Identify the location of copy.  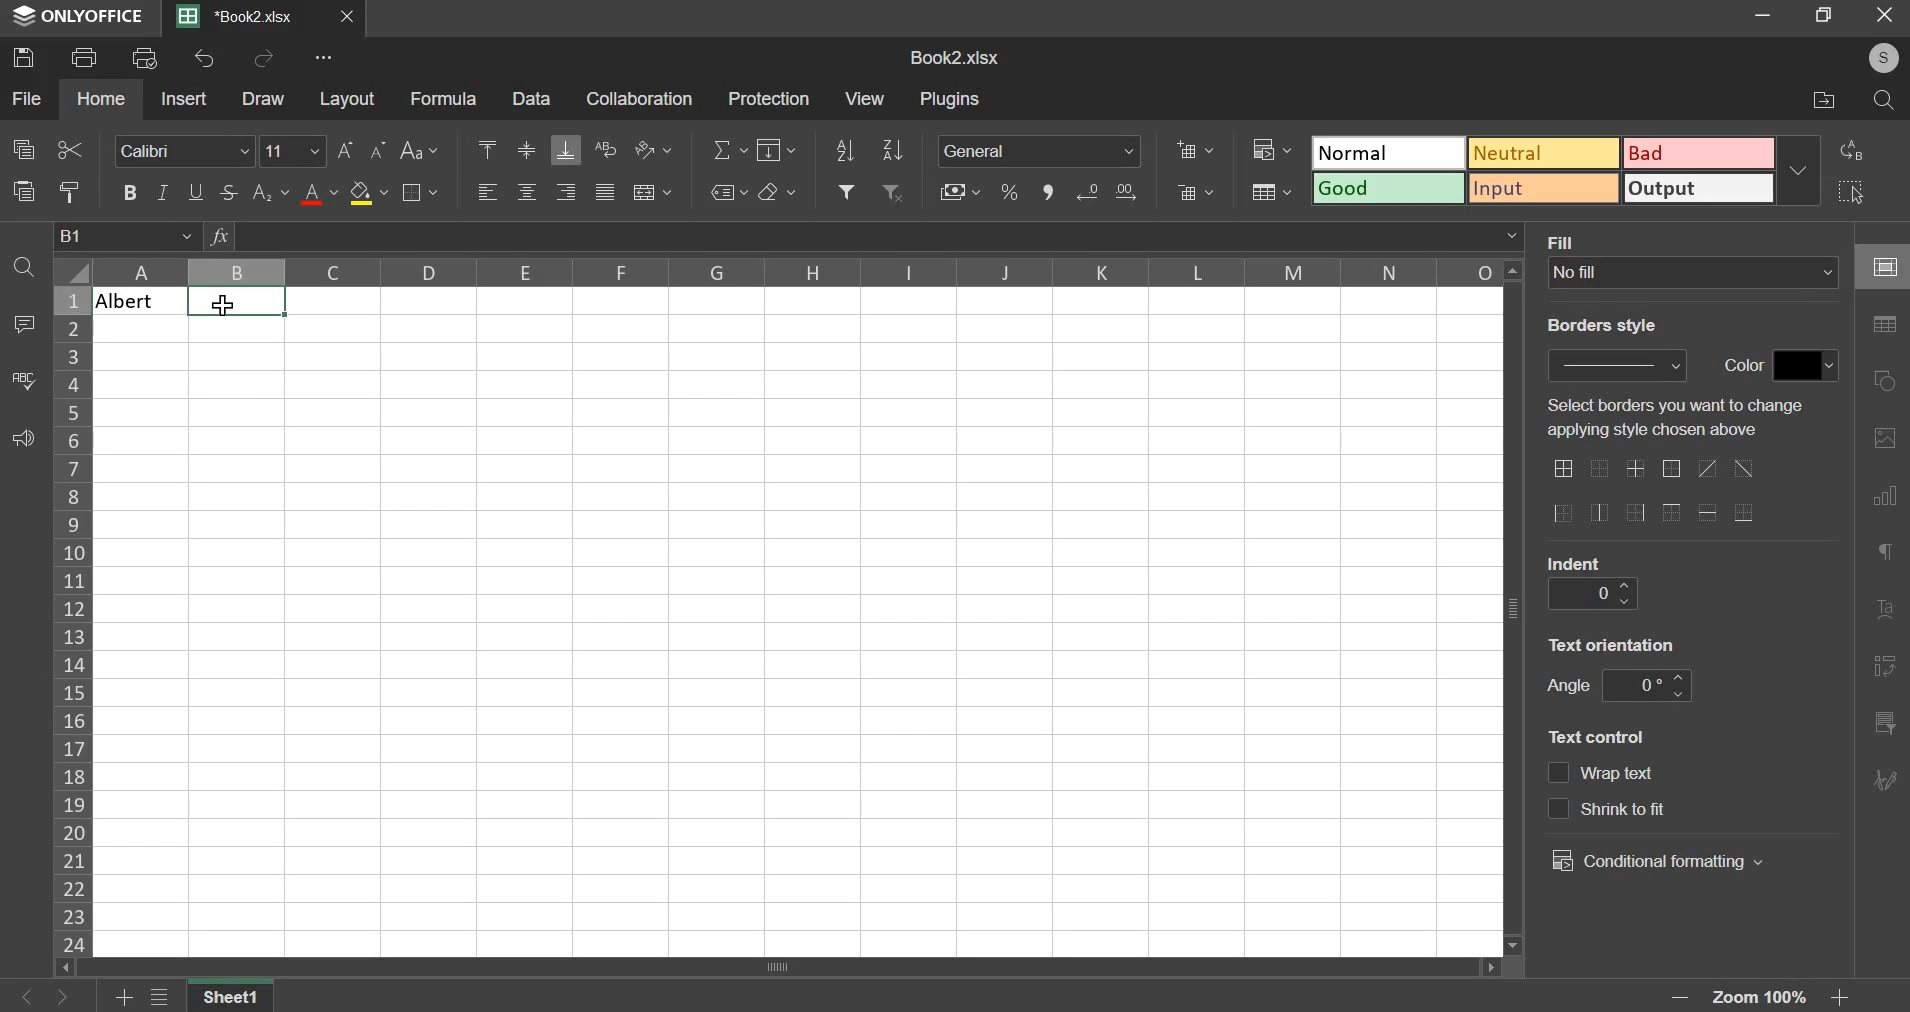
(24, 149).